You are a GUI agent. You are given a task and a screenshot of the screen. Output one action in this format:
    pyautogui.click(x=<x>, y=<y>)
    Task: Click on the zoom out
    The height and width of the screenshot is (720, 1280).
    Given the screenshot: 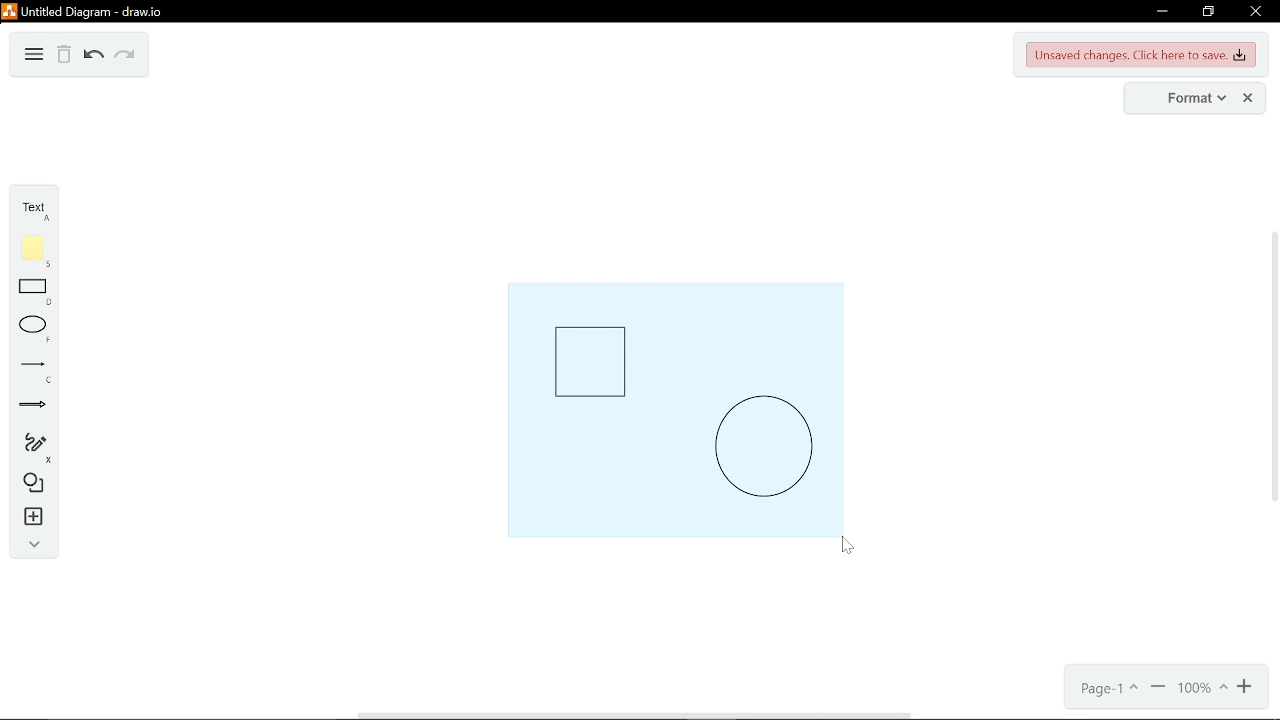 What is the action you would take?
    pyautogui.click(x=1157, y=688)
    